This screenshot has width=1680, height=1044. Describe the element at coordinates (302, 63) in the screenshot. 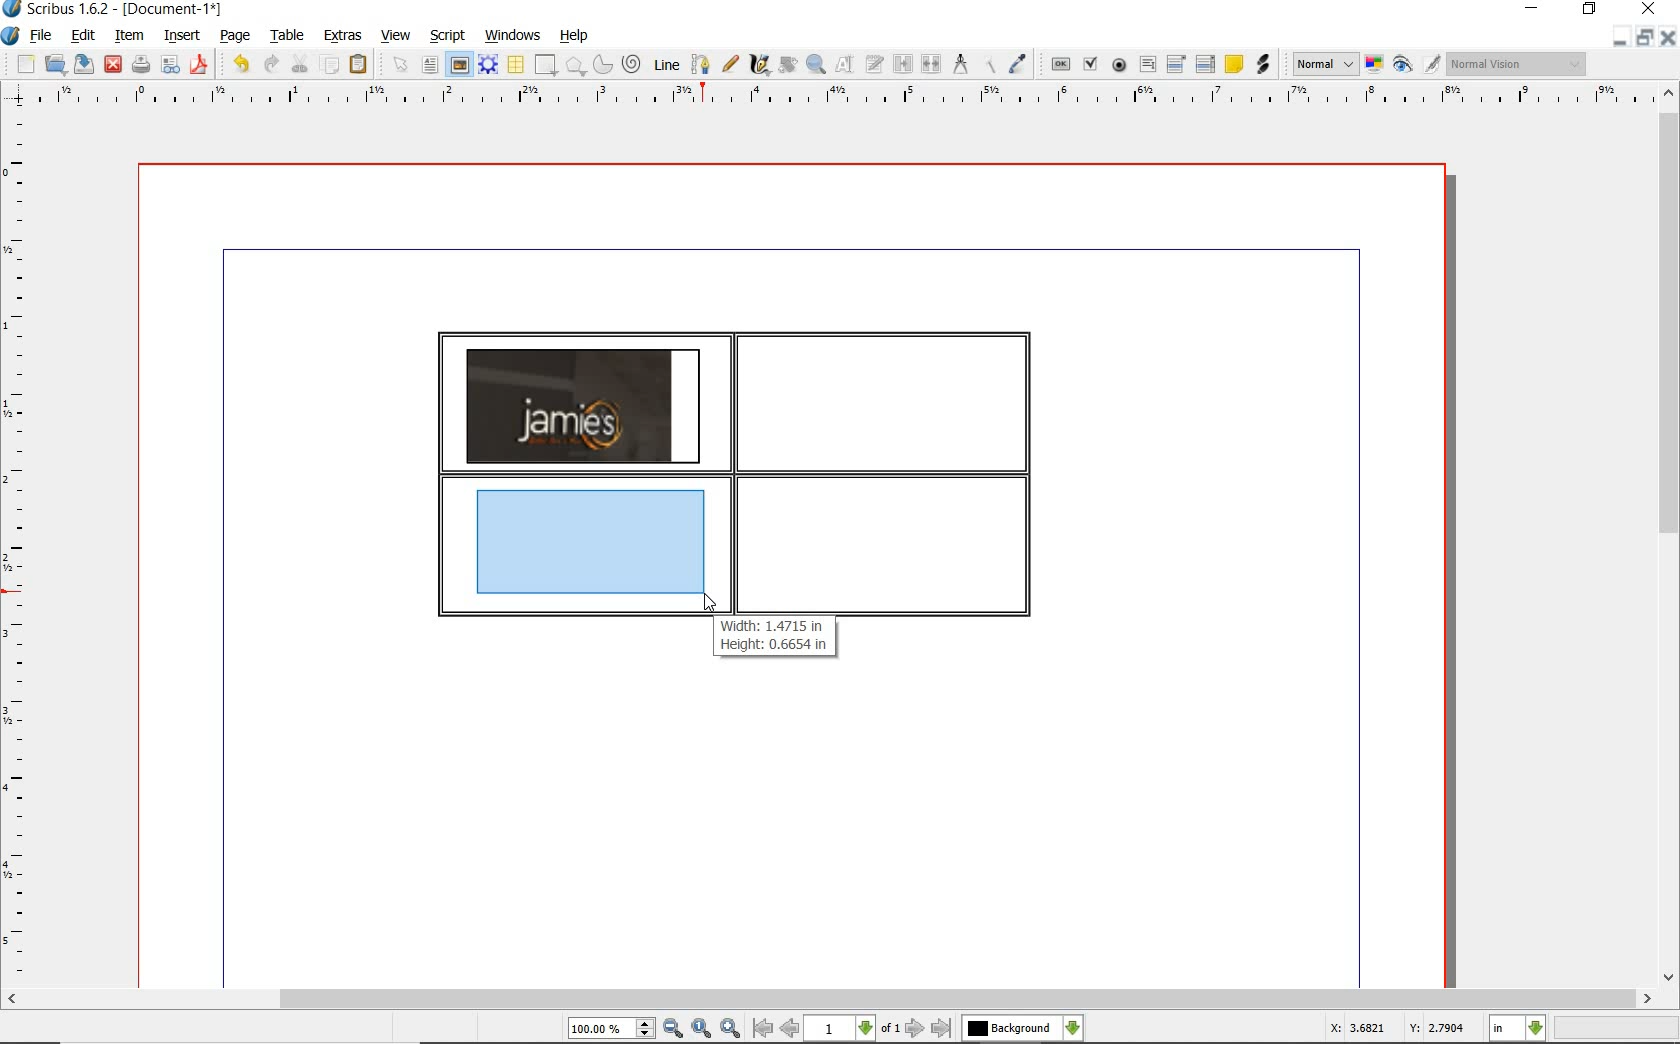

I see `cut` at that location.